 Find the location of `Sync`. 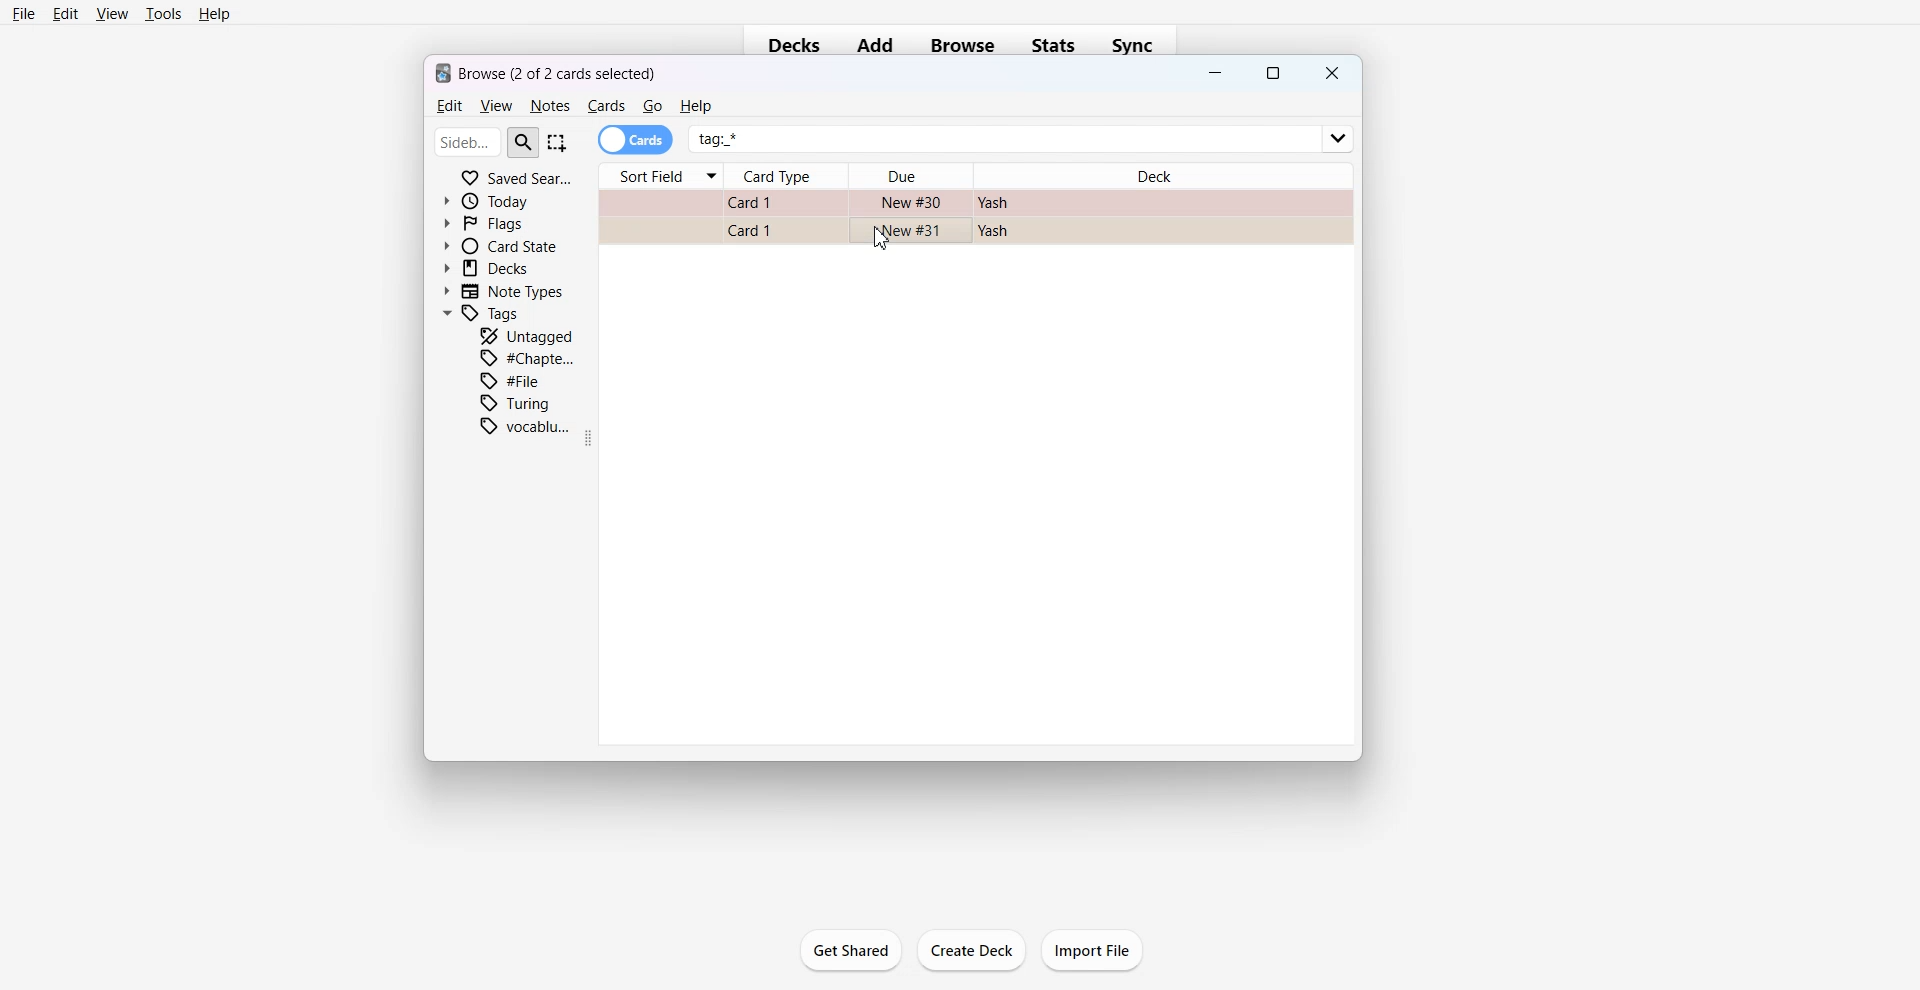

Sync is located at coordinates (1139, 45).